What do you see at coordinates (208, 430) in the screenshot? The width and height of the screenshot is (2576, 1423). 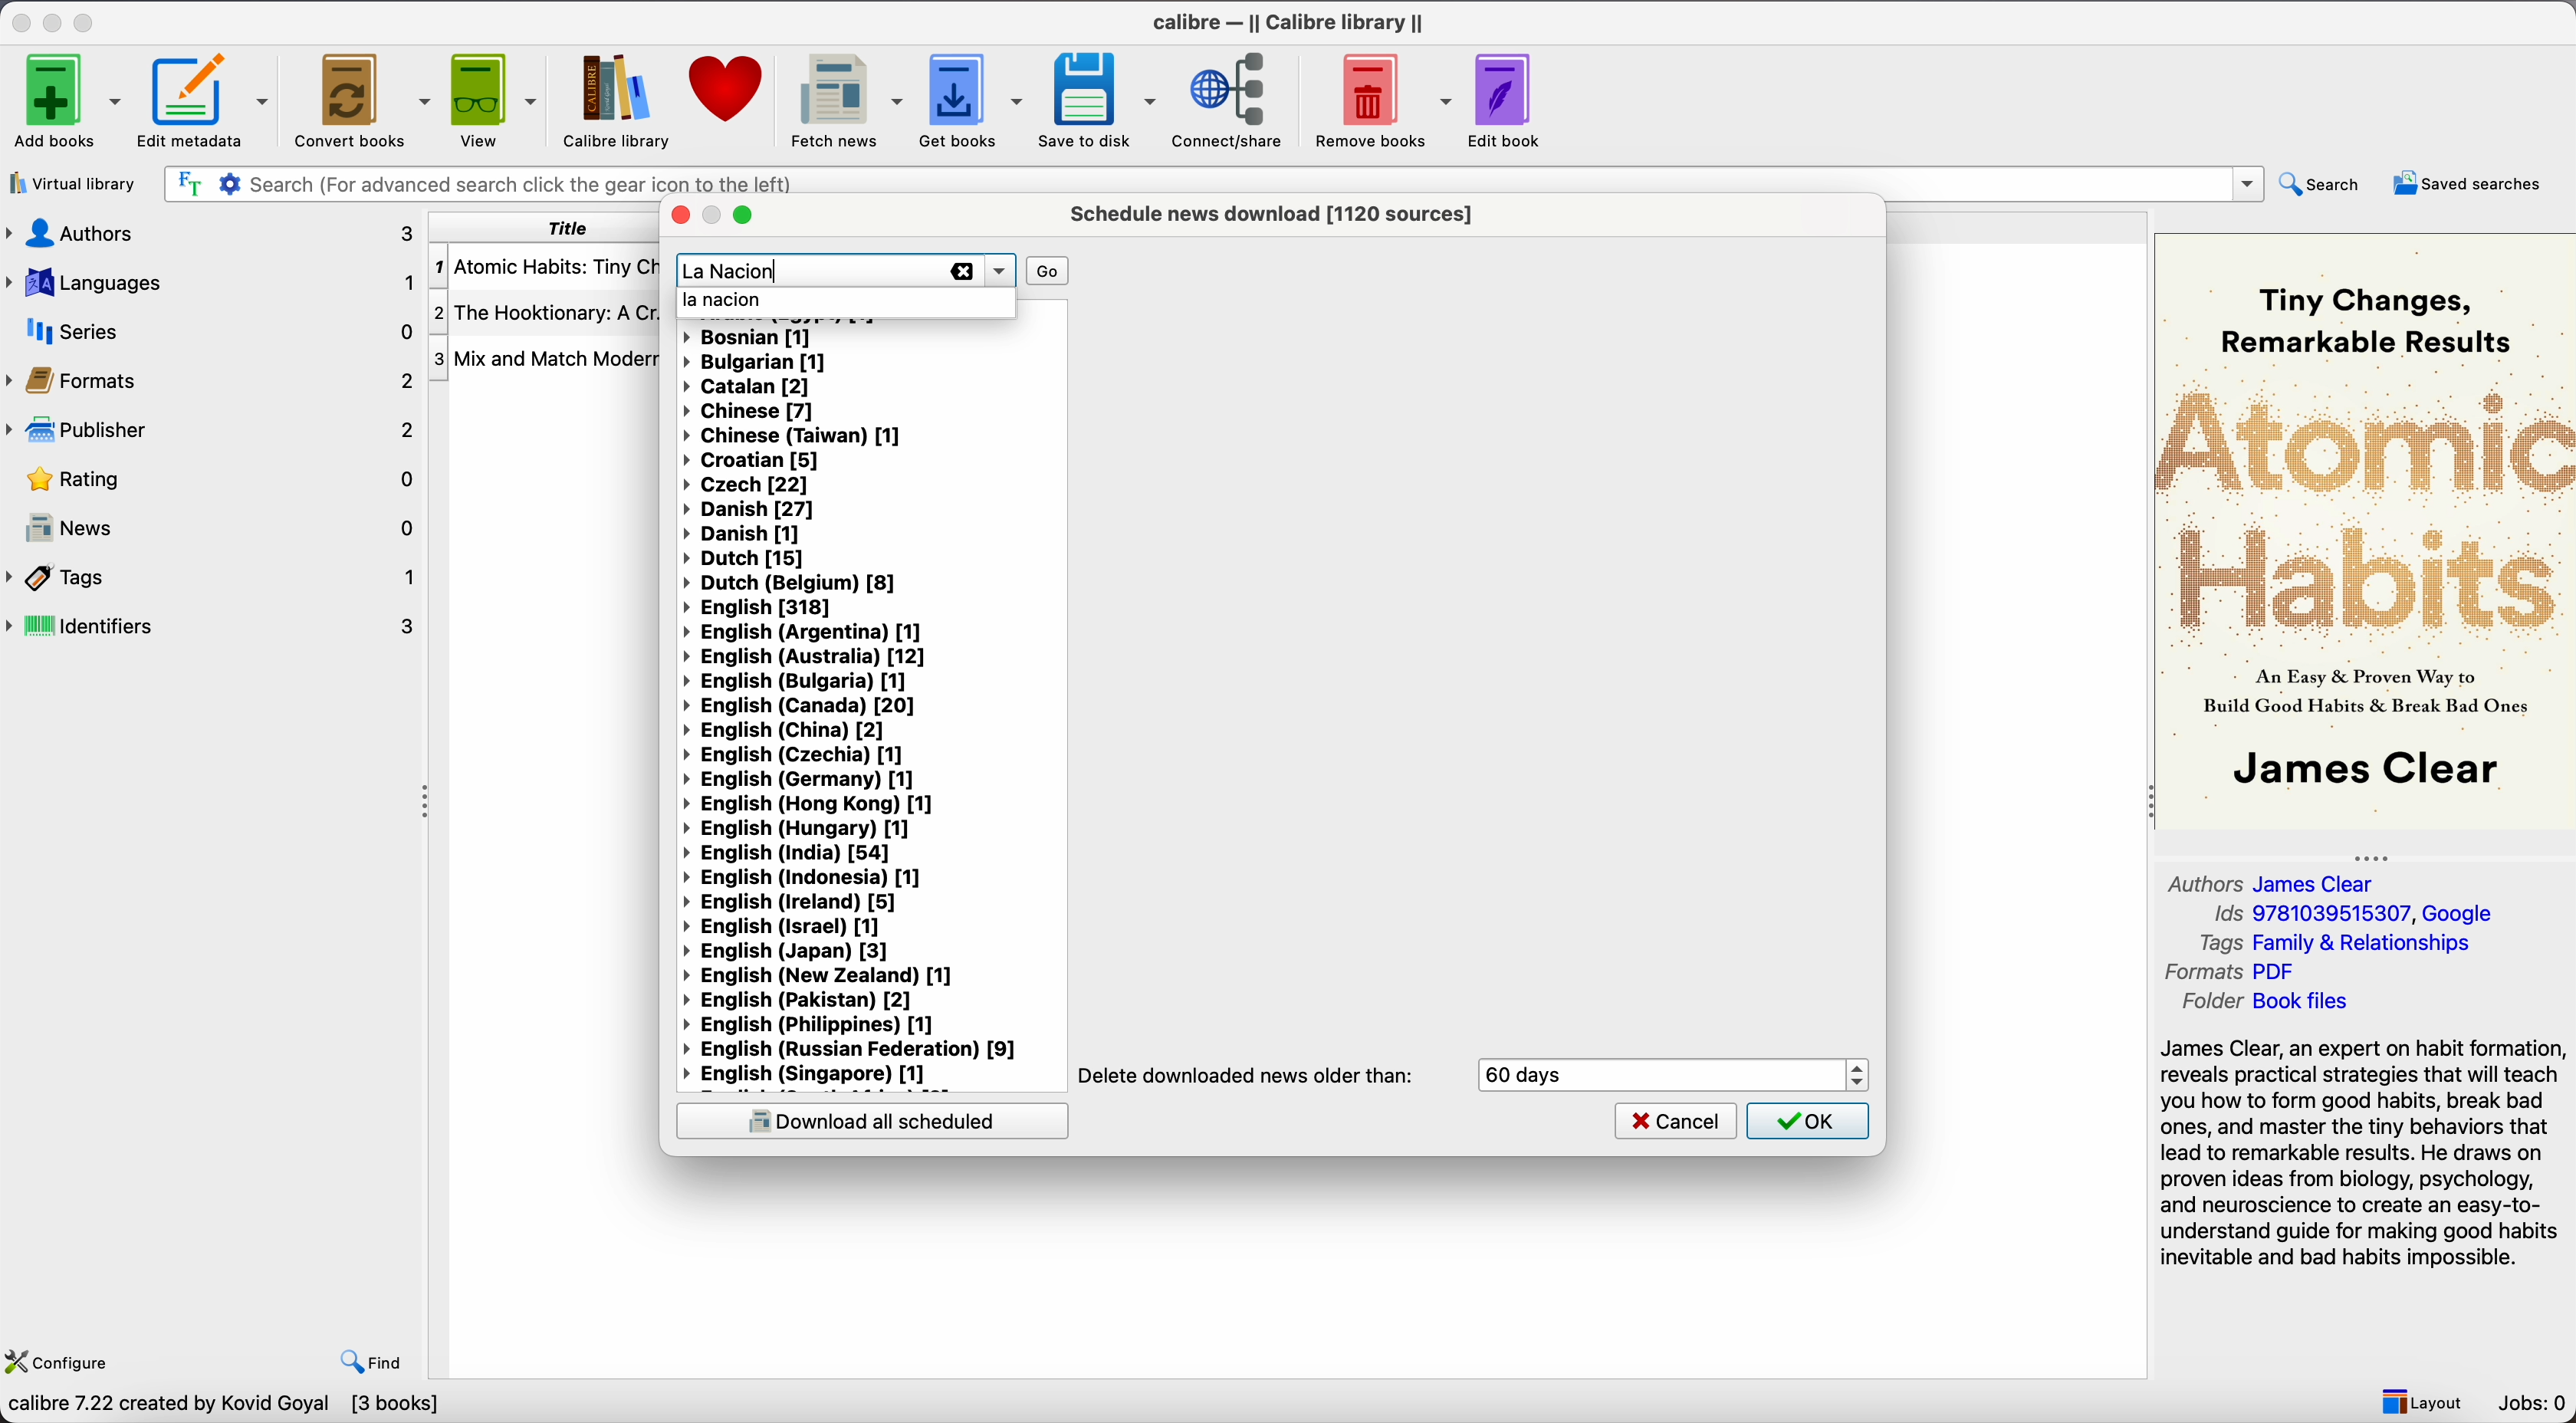 I see `publisher` at bounding box center [208, 430].